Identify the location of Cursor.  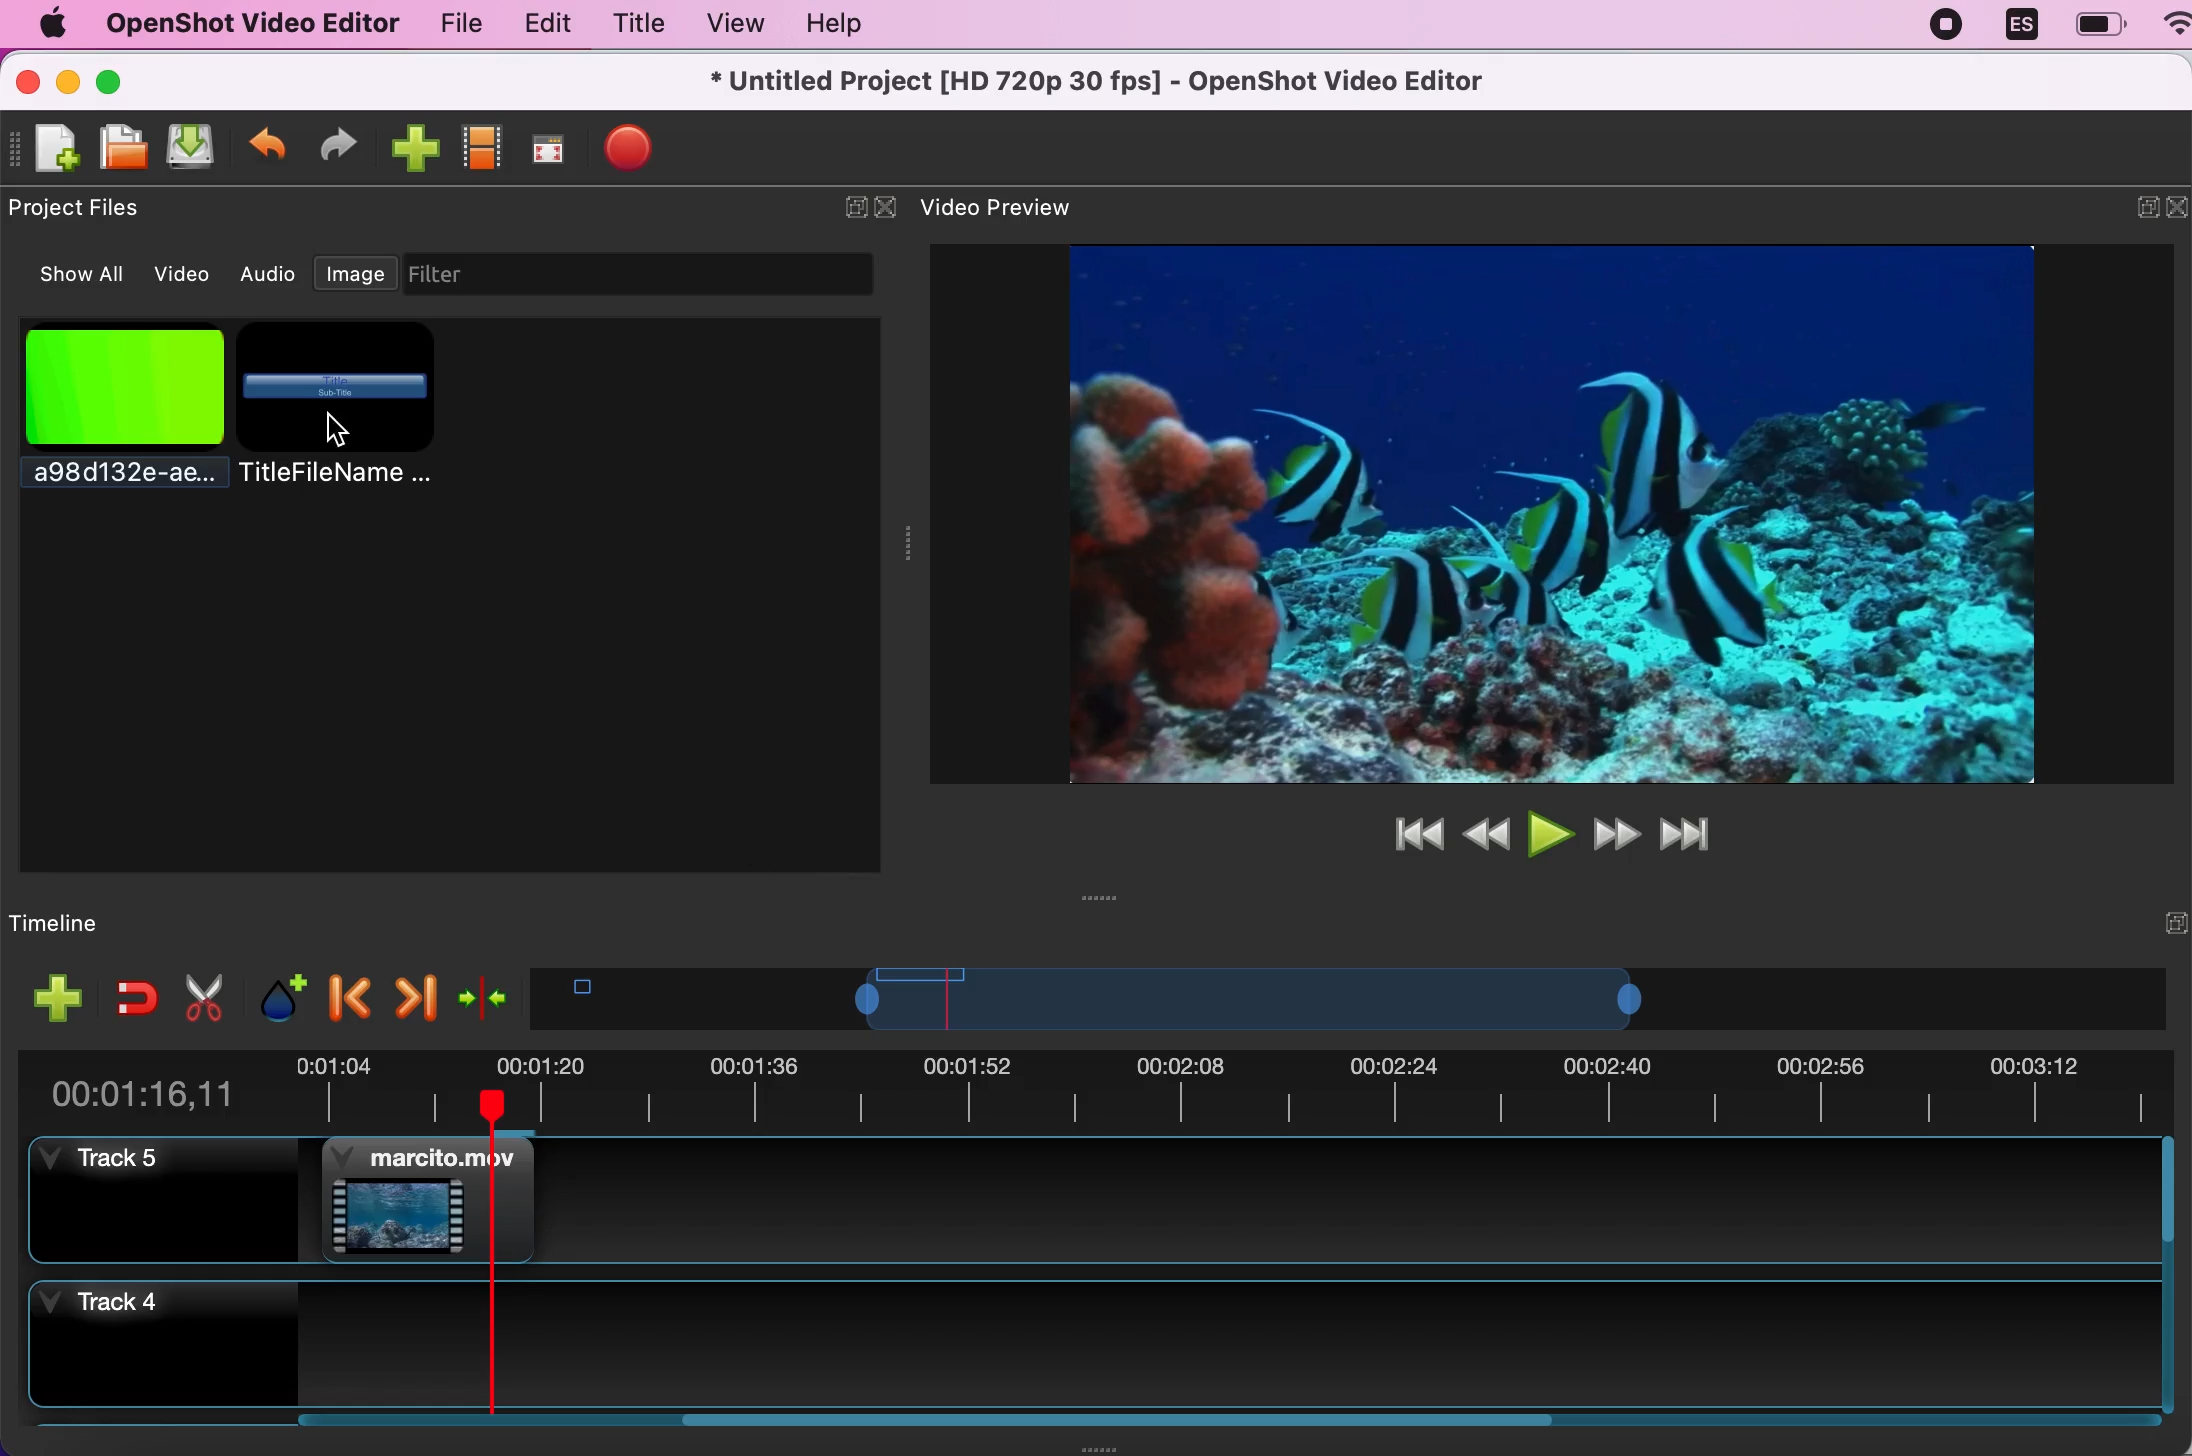
(335, 430).